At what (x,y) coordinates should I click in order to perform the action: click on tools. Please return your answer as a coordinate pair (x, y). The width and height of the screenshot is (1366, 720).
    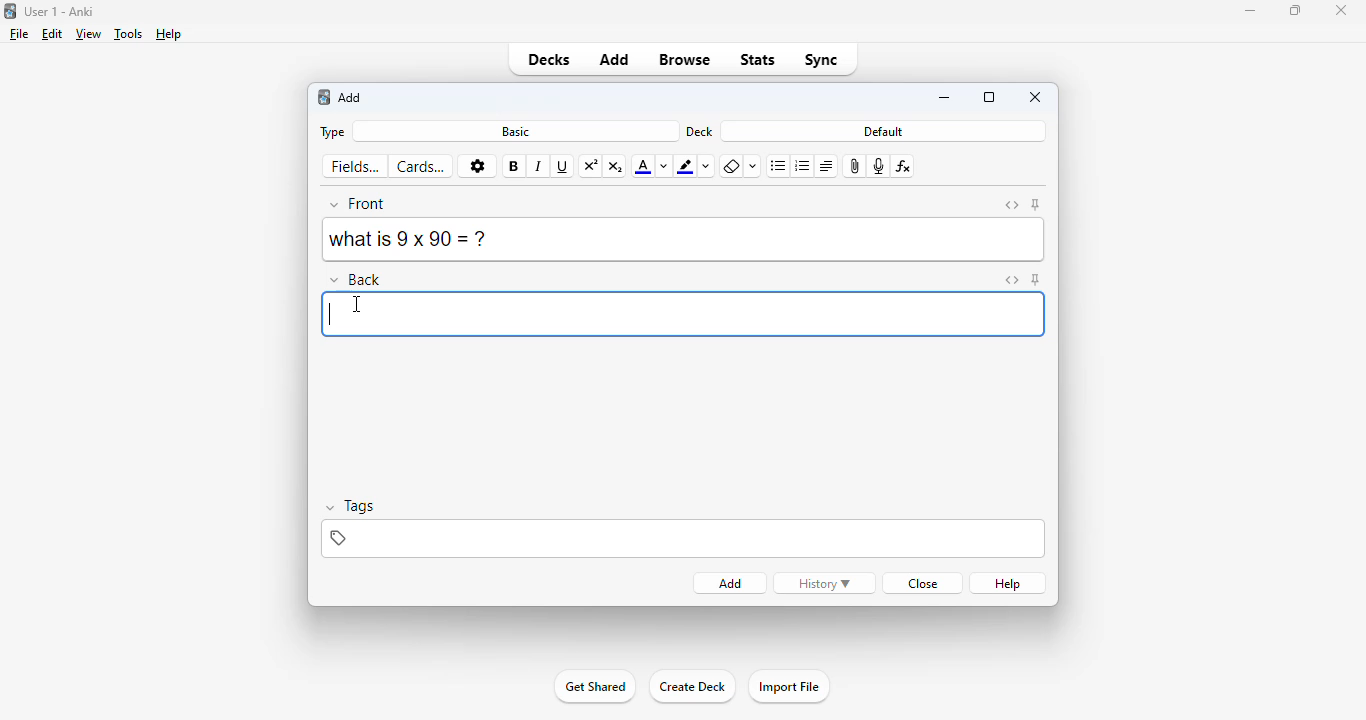
    Looking at the image, I should click on (129, 34).